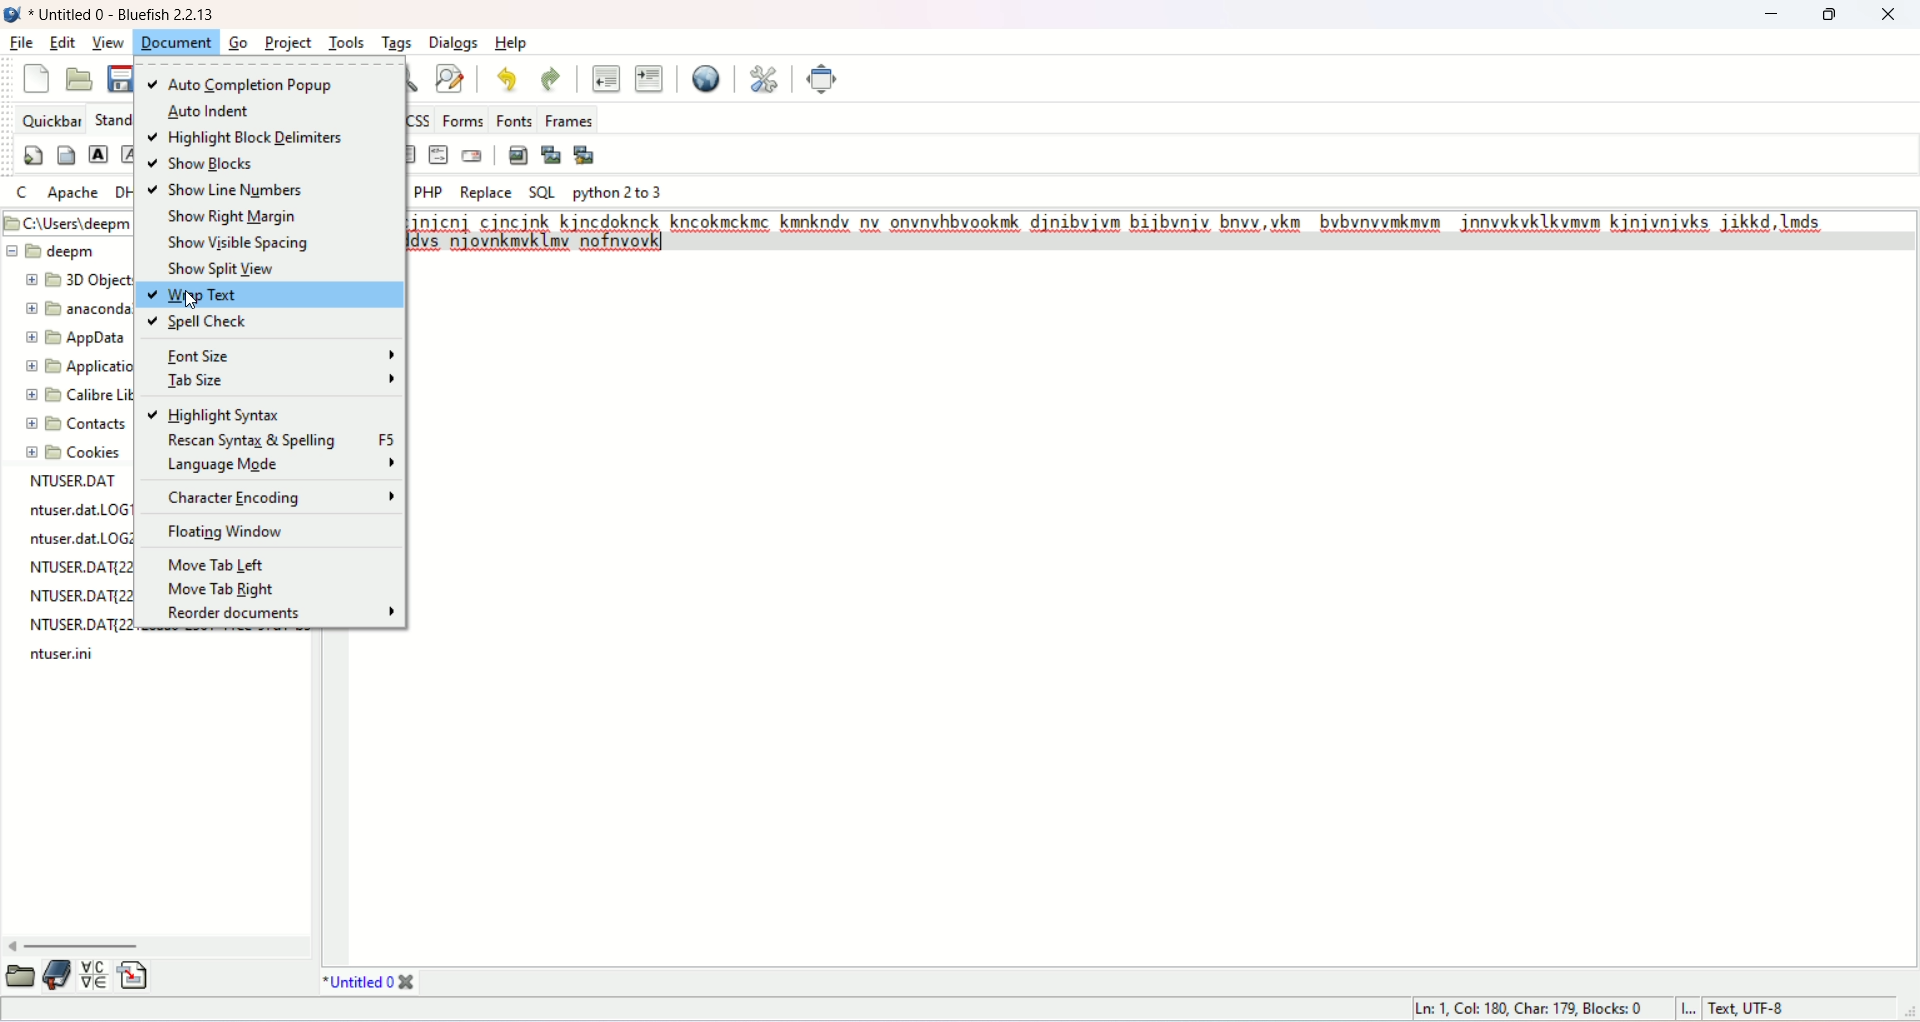  What do you see at coordinates (459, 42) in the screenshot?
I see `dialogs` at bounding box center [459, 42].